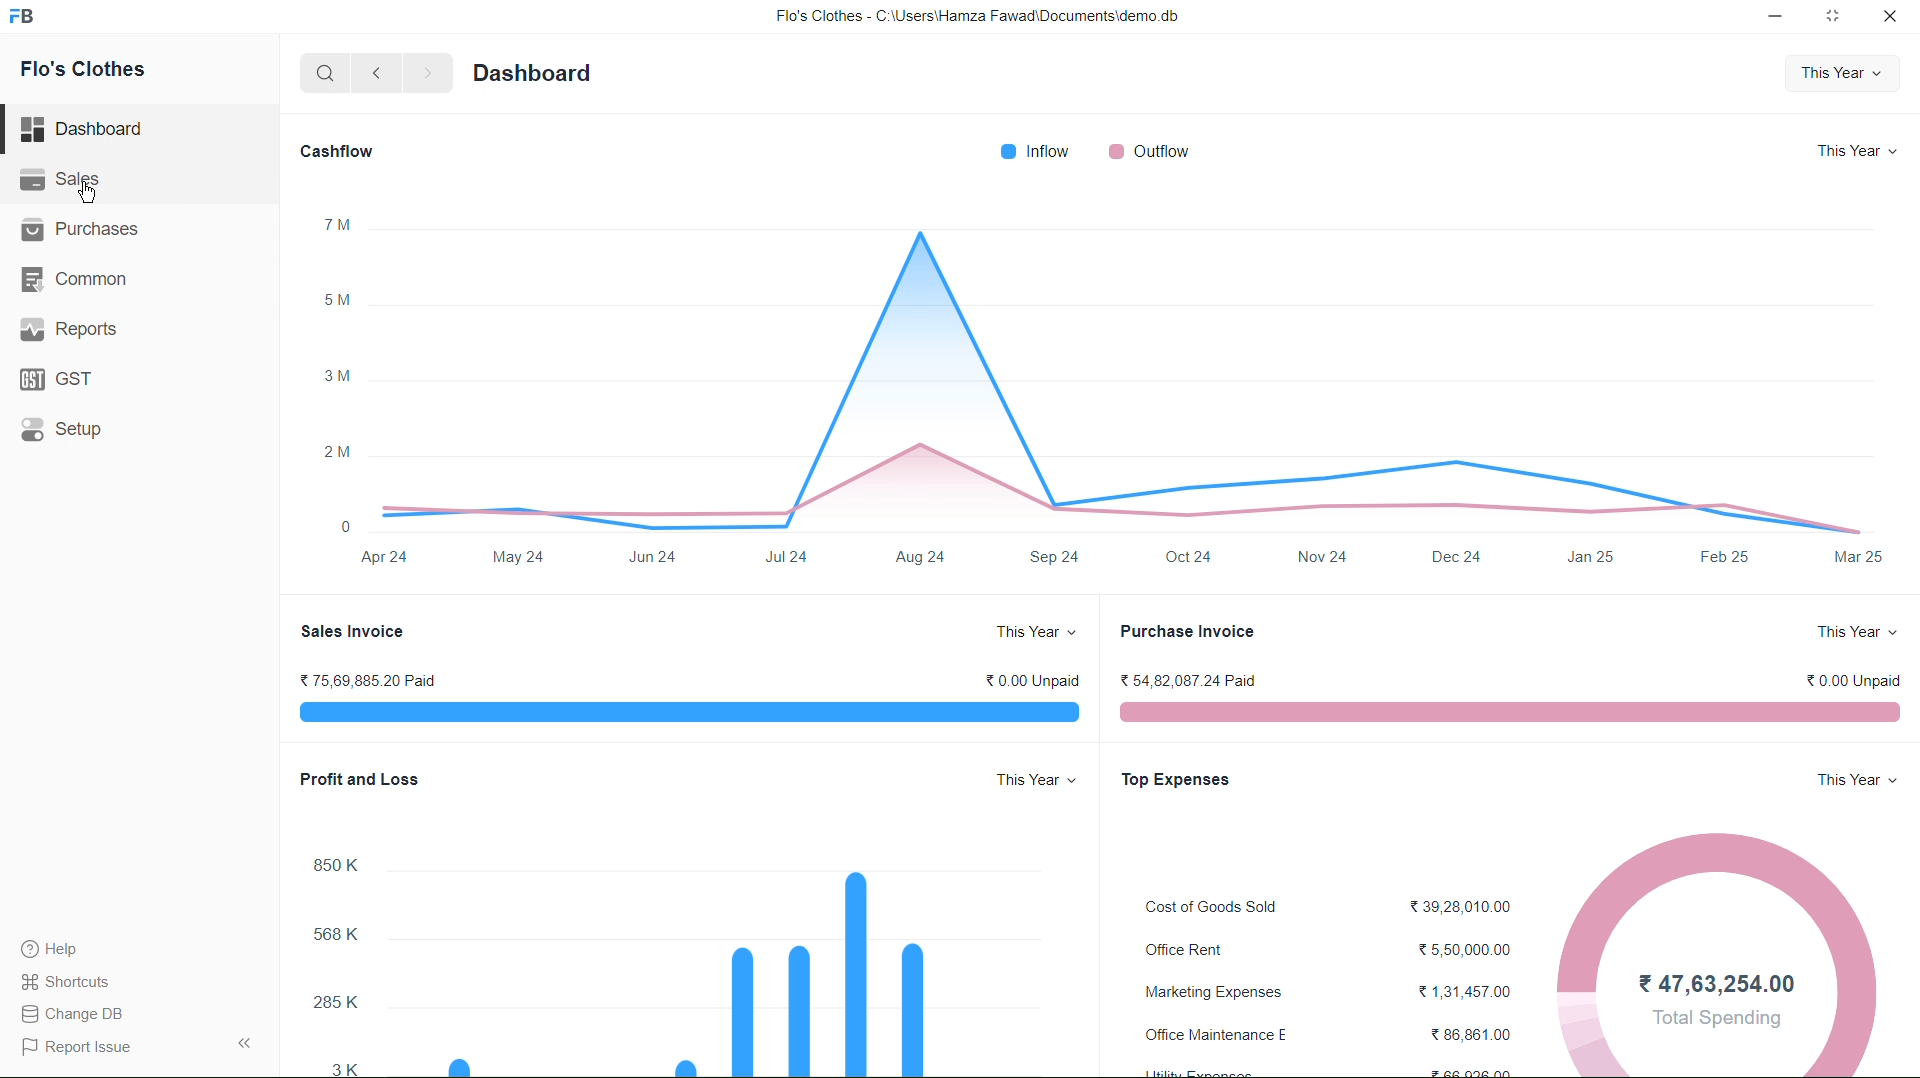  What do you see at coordinates (332, 375) in the screenshot?
I see `3M` at bounding box center [332, 375].